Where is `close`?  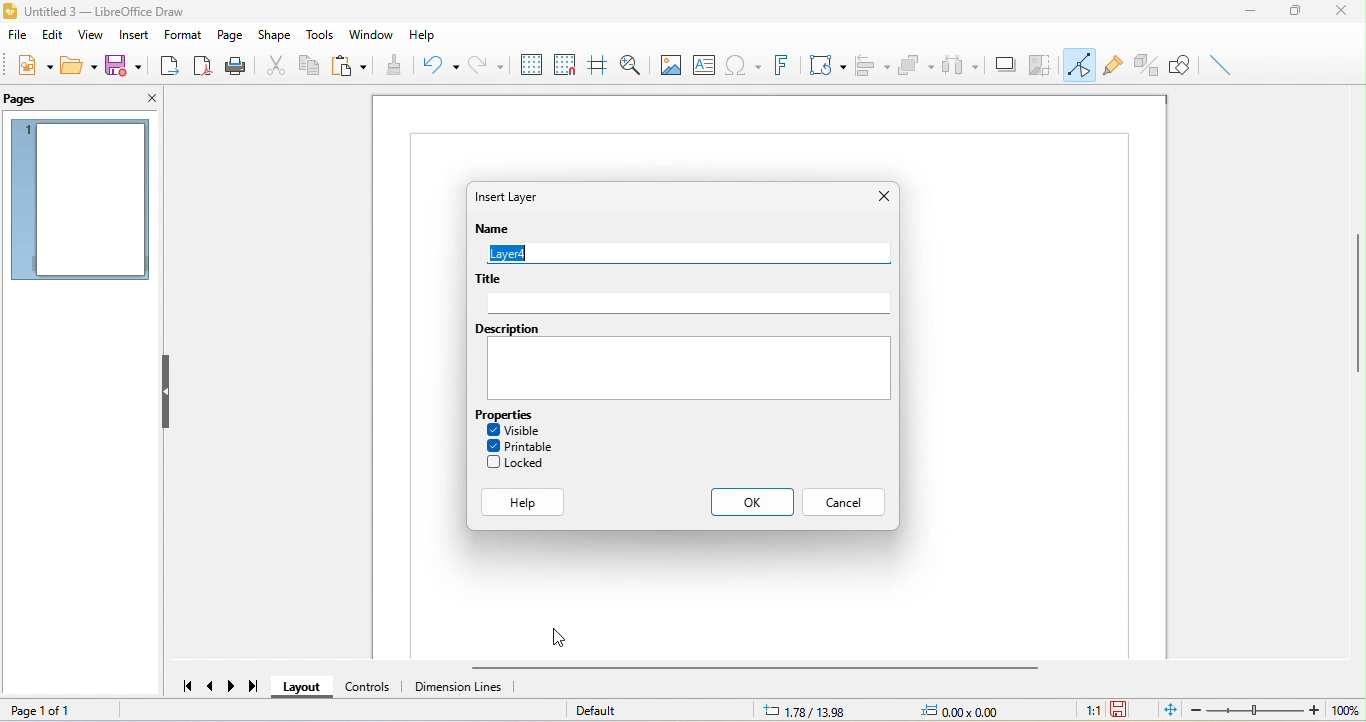 close is located at coordinates (1340, 12).